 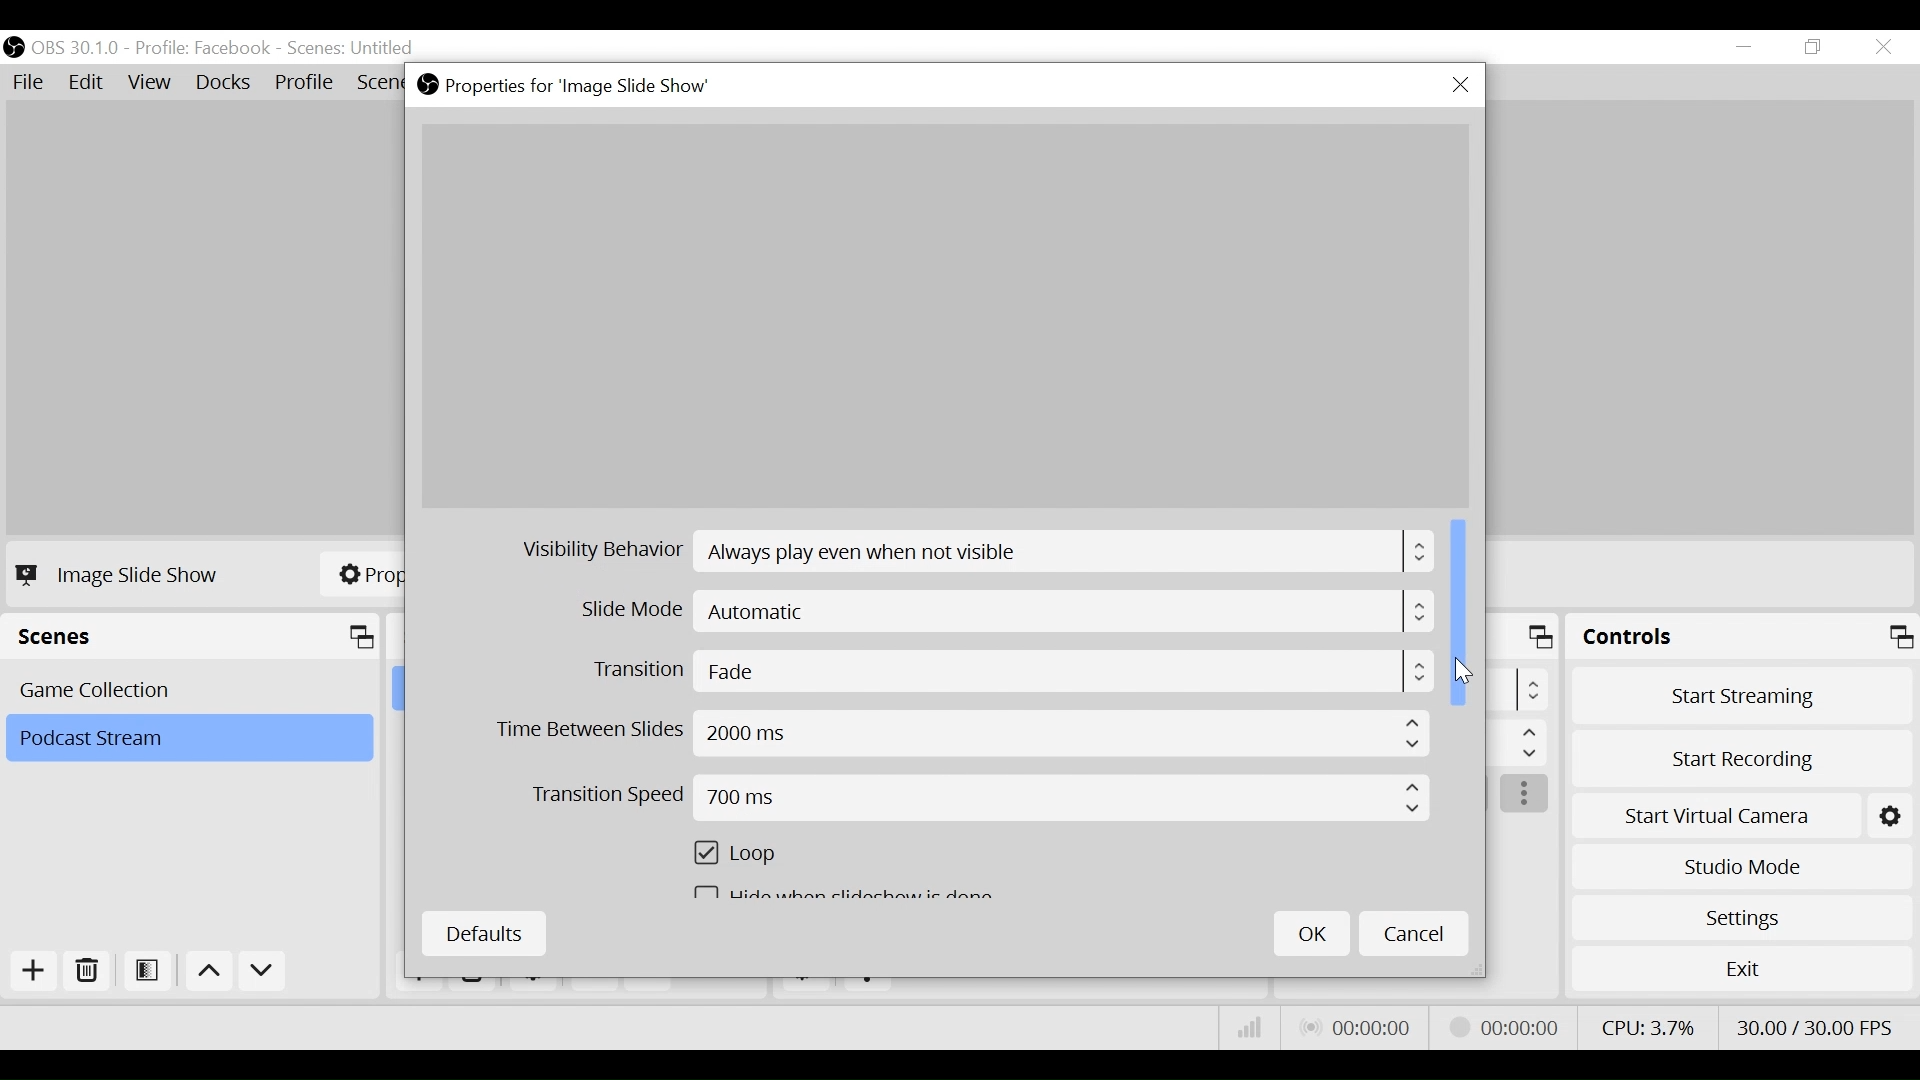 What do you see at coordinates (212, 974) in the screenshot?
I see `Move up` at bounding box center [212, 974].